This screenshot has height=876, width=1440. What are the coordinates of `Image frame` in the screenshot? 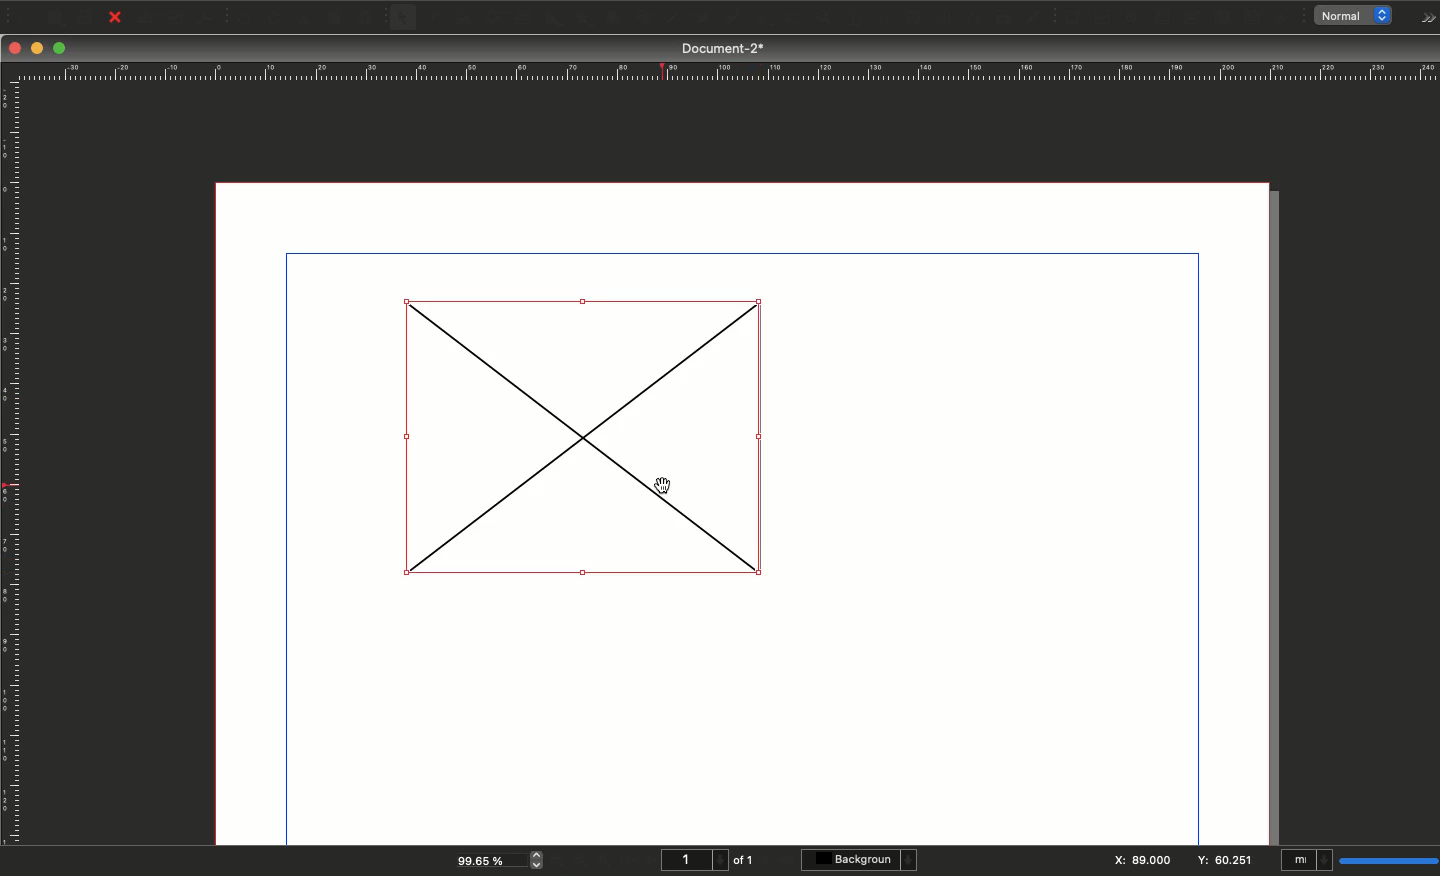 It's located at (466, 20).